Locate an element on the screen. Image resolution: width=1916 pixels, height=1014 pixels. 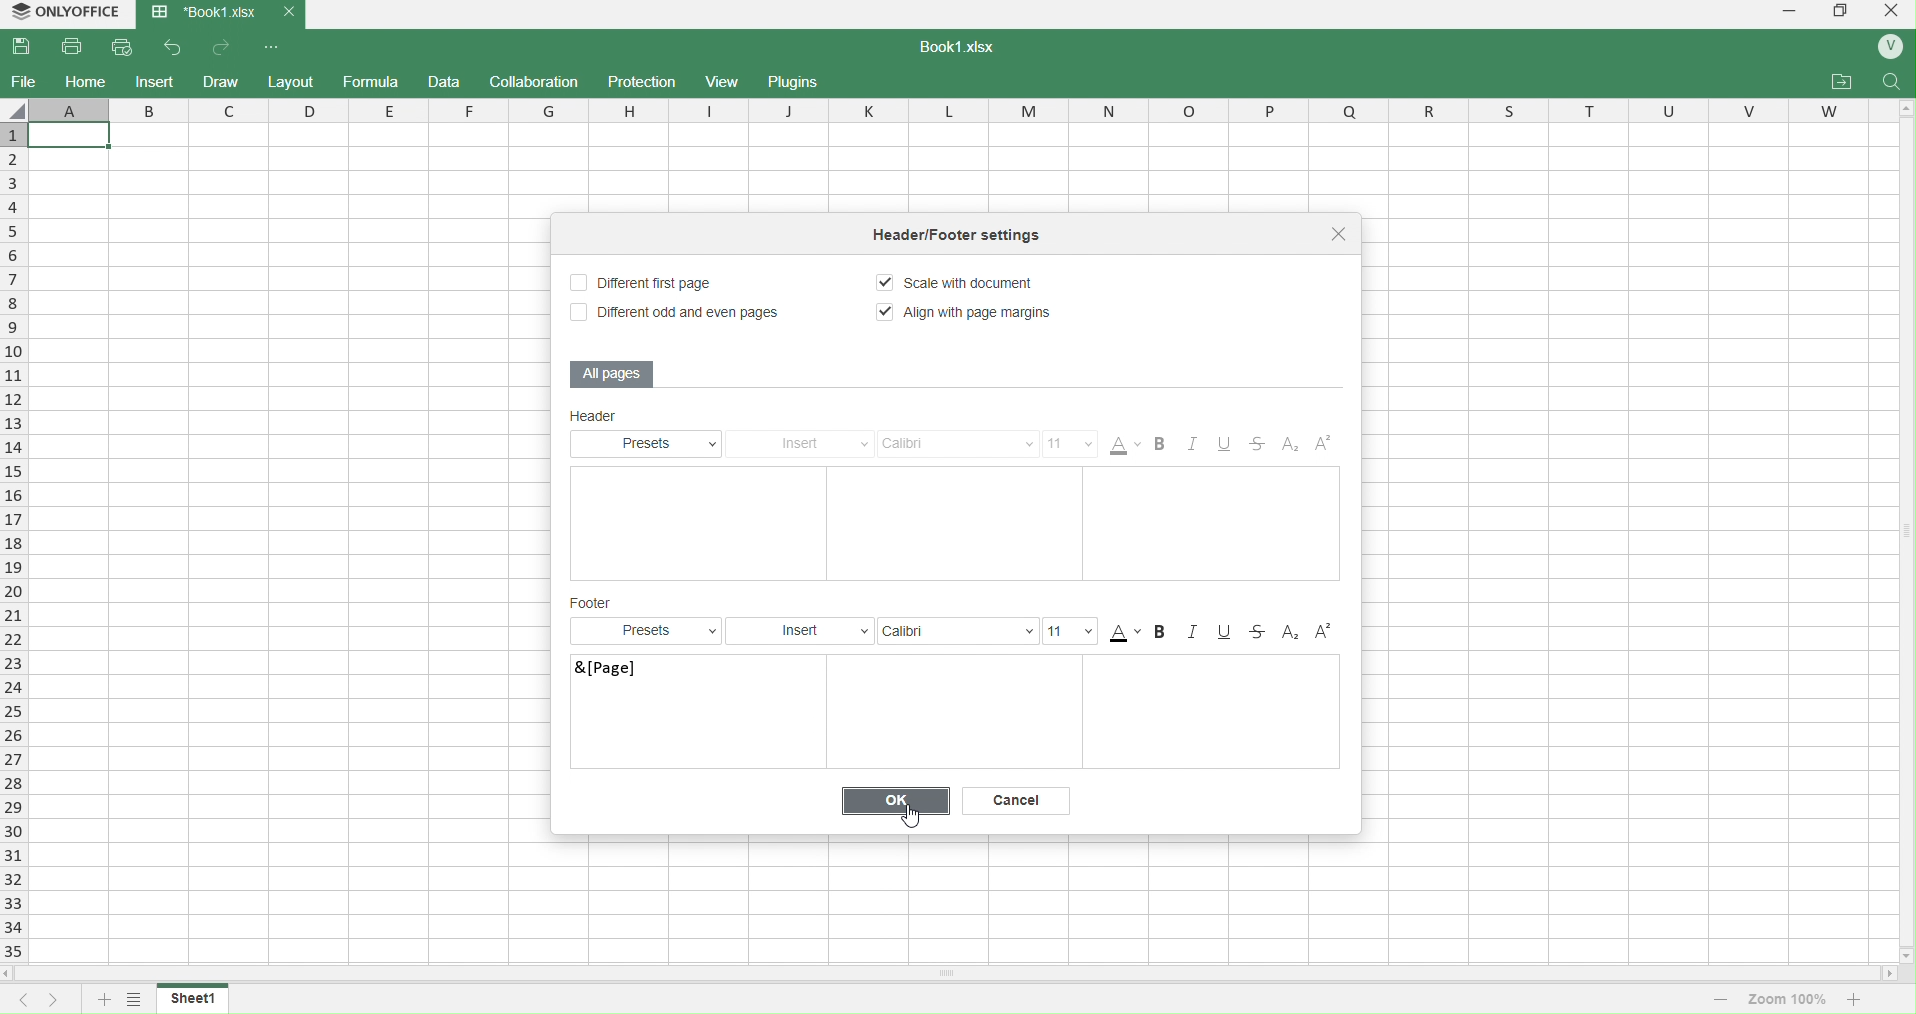
Color is located at coordinates (1127, 445).